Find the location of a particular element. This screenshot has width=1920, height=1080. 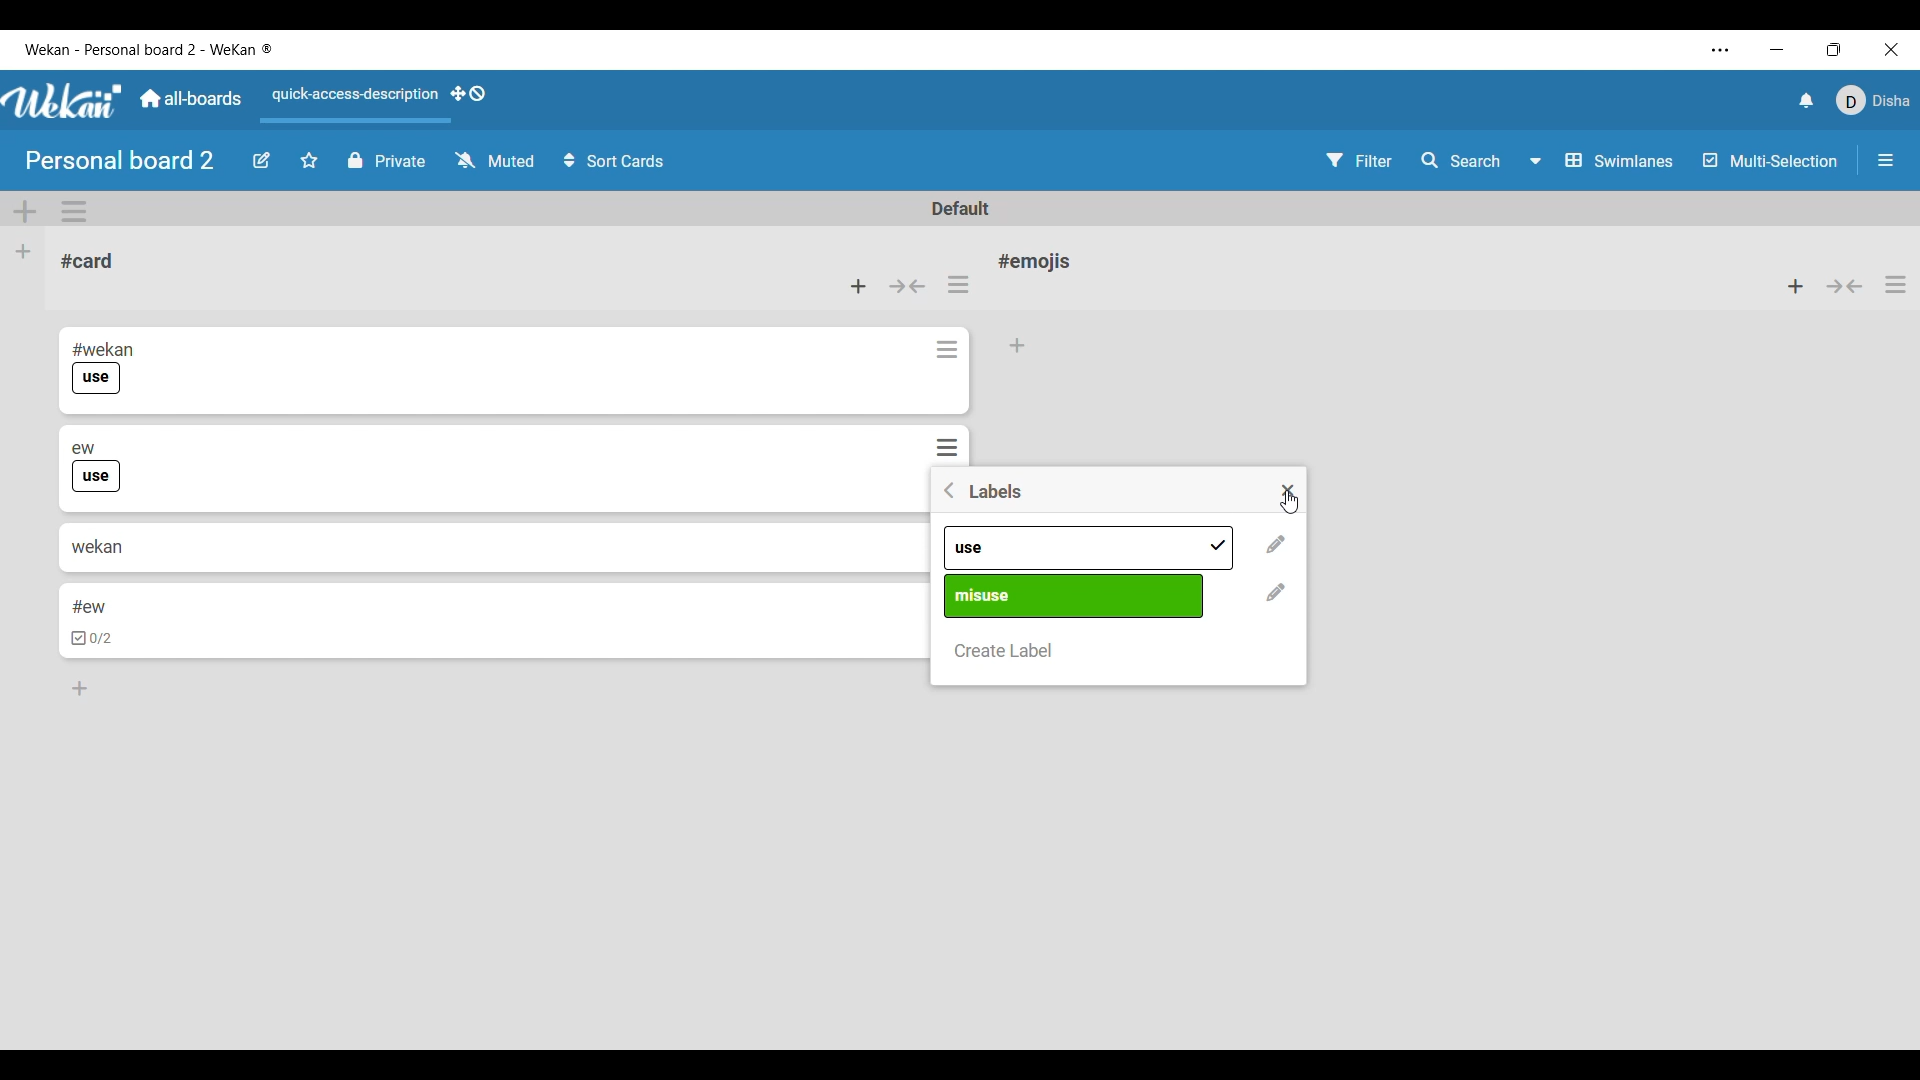

List actions is located at coordinates (1895, 285).